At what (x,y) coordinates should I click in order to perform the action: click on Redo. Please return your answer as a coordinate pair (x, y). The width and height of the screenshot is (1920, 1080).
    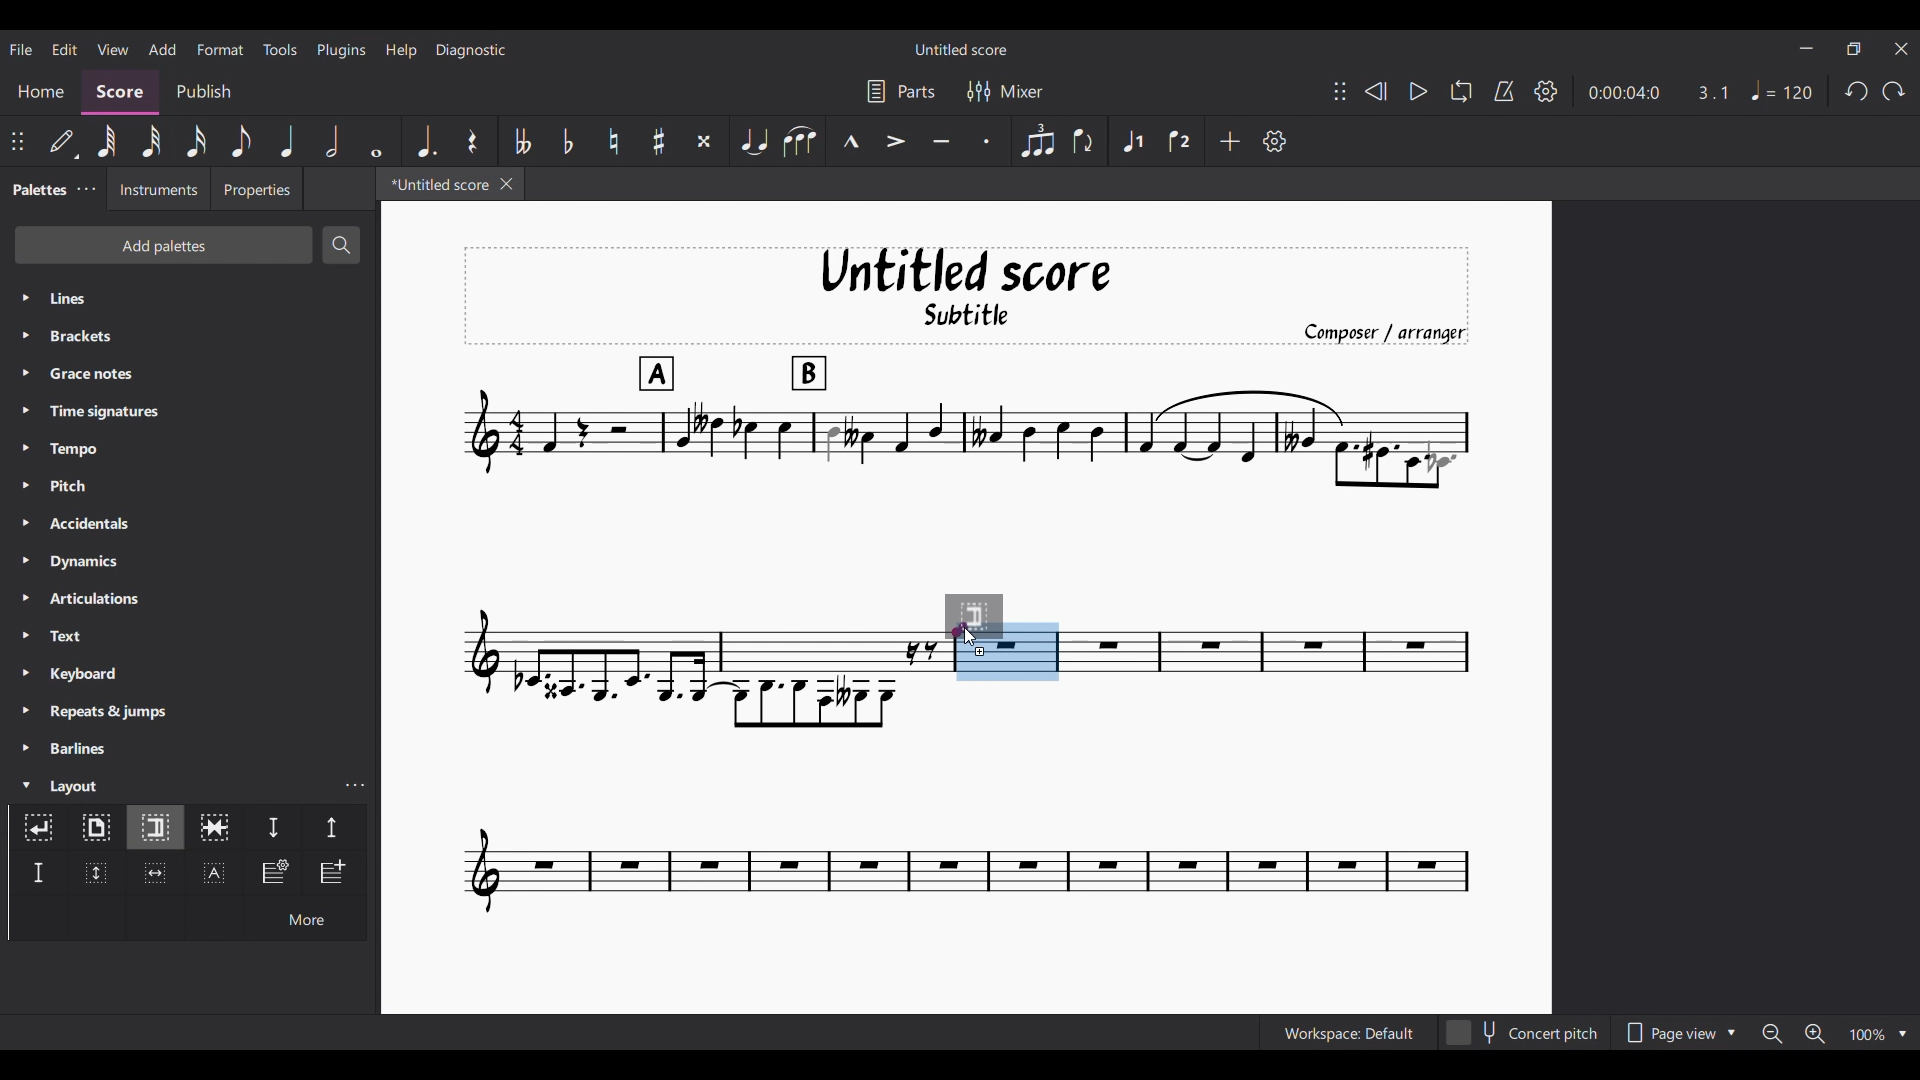
    Looking at the image, I should click on (1893, 91).